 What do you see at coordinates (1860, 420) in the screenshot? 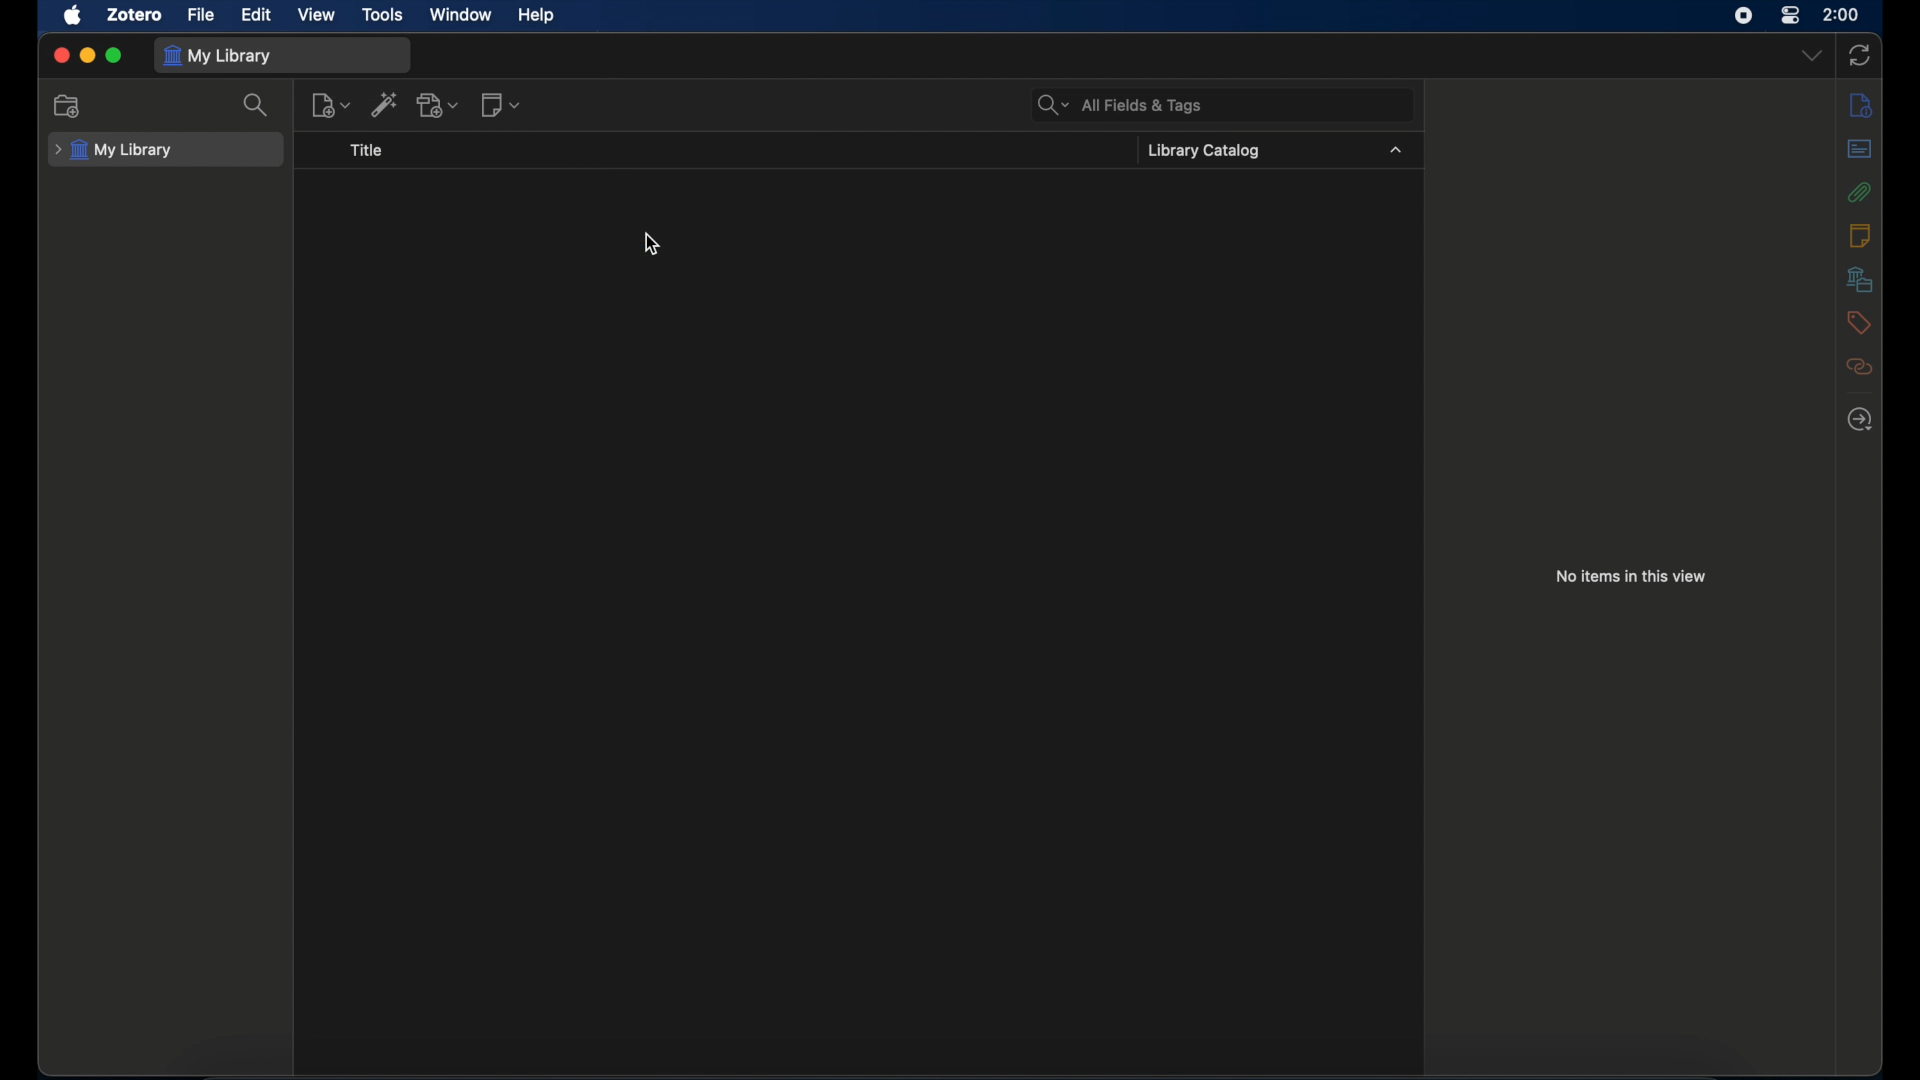
I see `locate` at bounding box center [1860, 420].